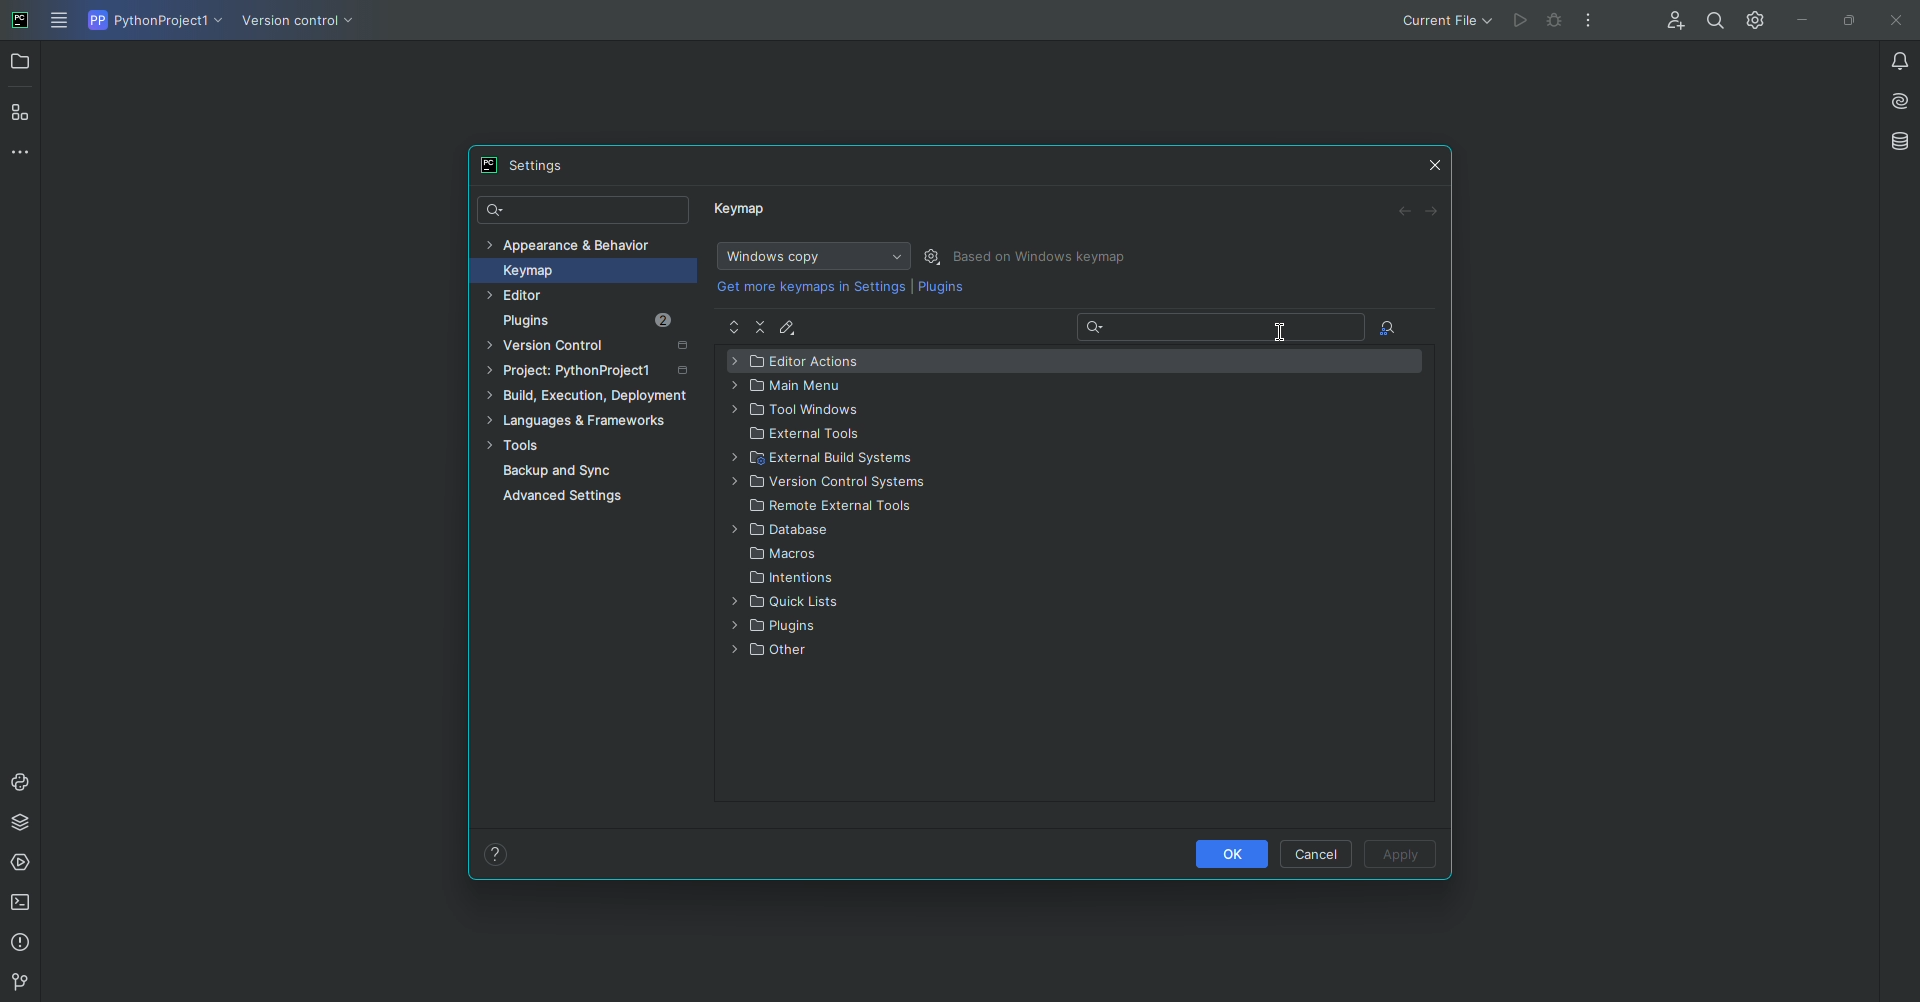  What do you see at coordinates (25, 822) in the screenshot?
I see `Packages` at bounding box center [25, 822].